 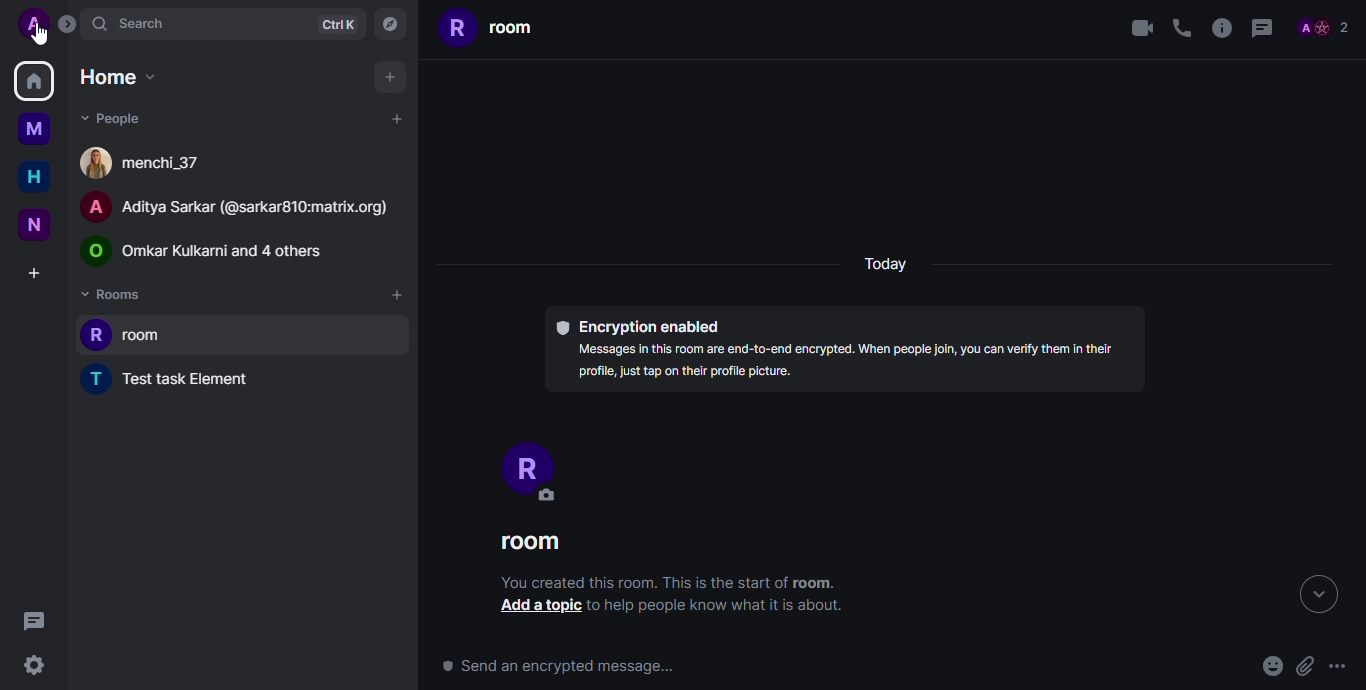 I want to click on more, so click(x=1338, y=667).